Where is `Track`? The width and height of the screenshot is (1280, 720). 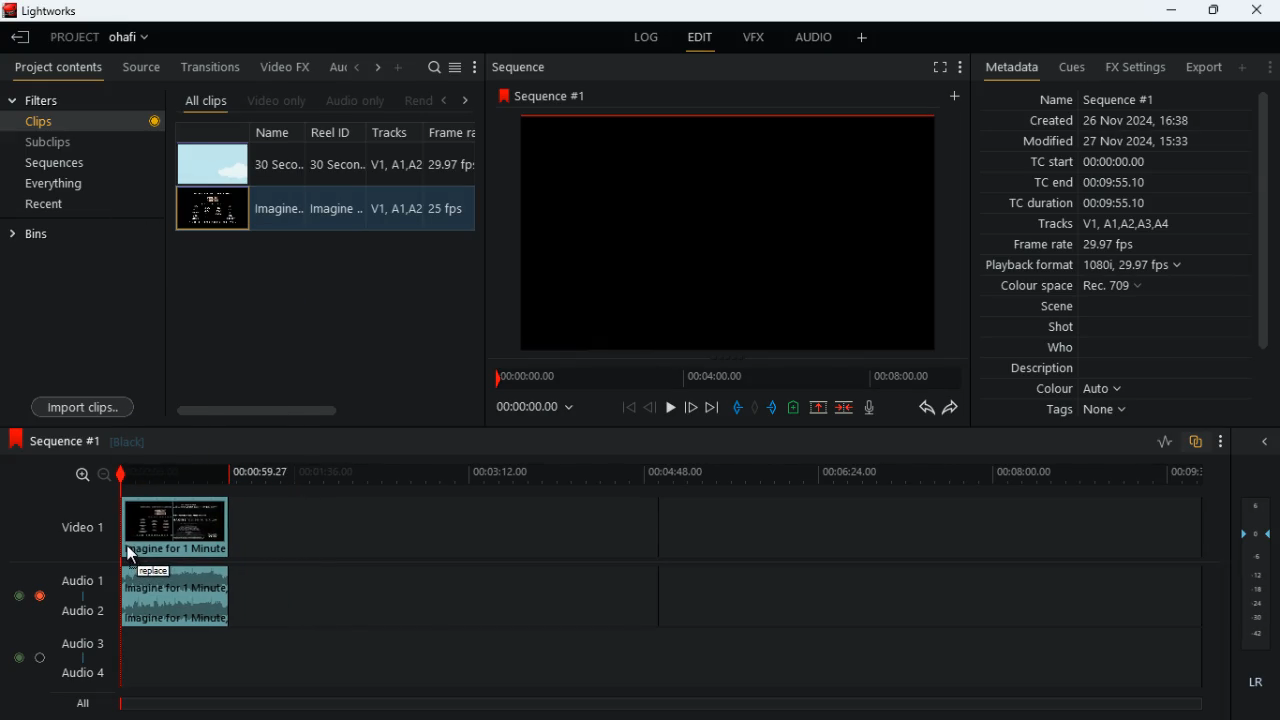 Track is located at coordinates (398, 164).